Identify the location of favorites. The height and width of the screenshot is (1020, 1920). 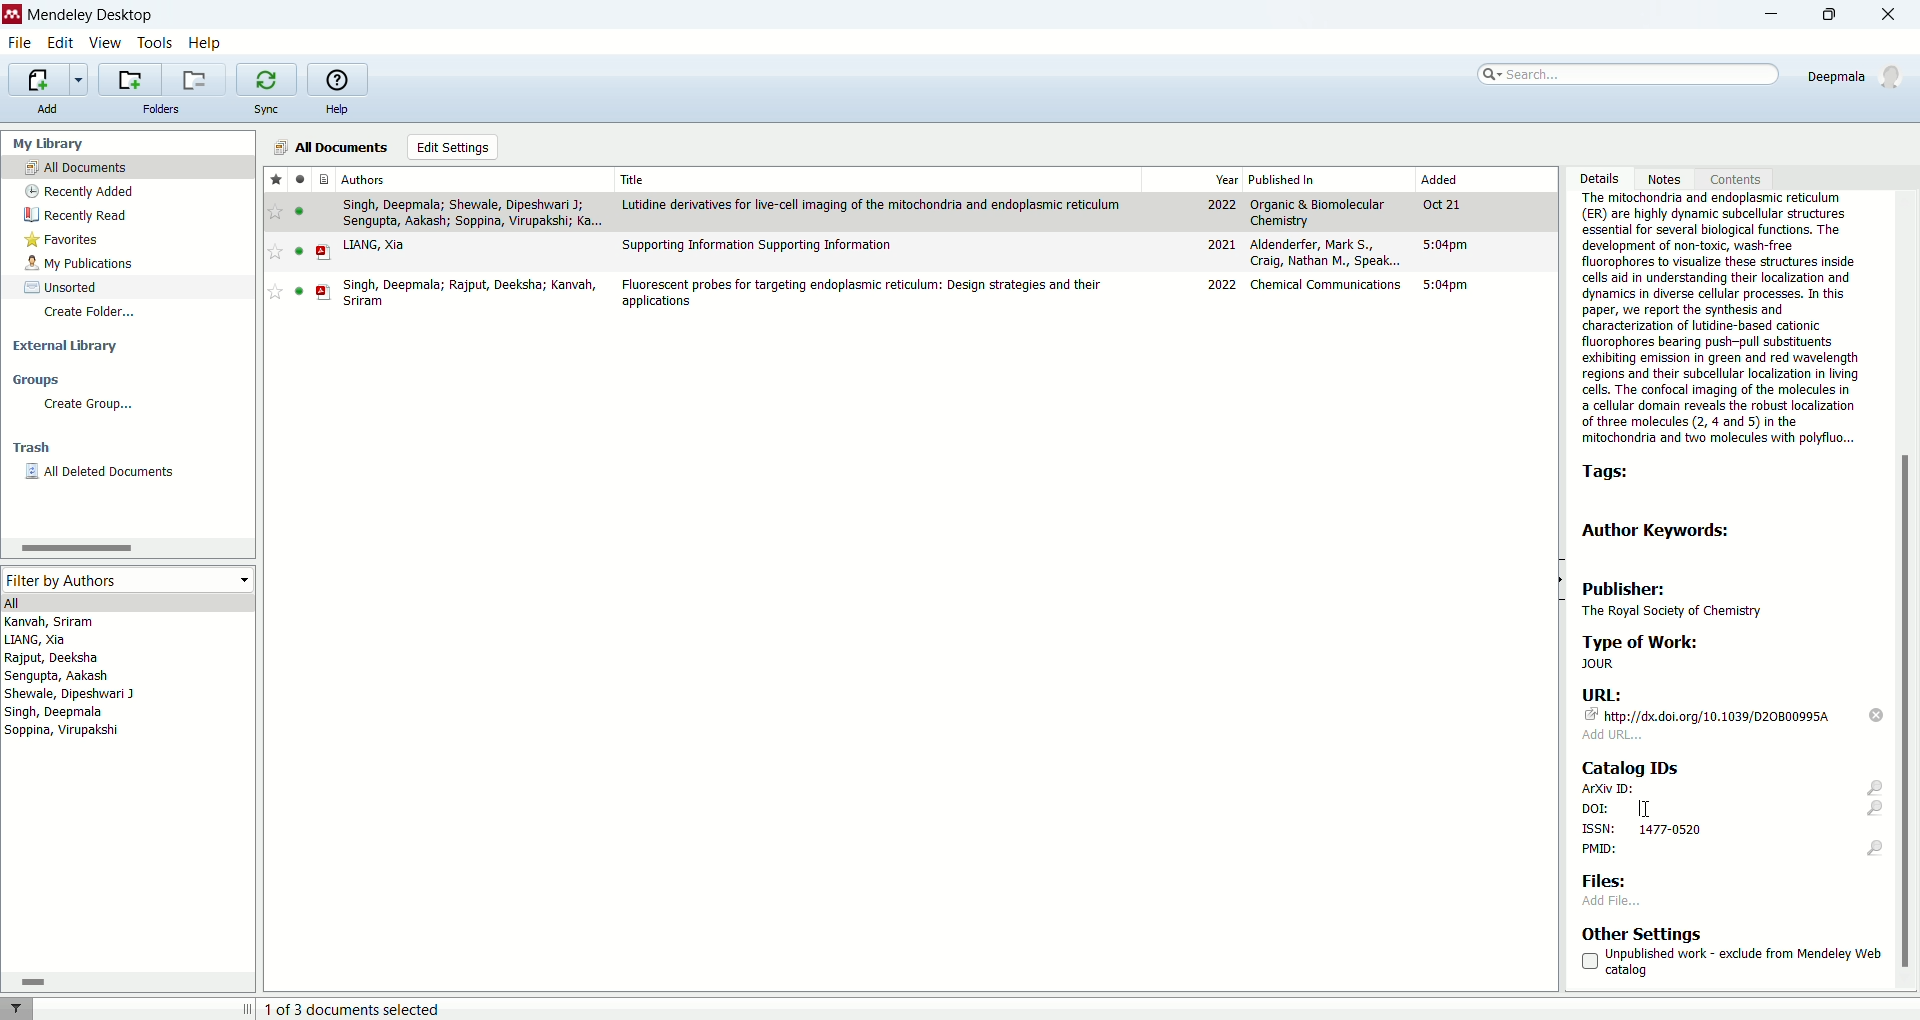
(276, 178).